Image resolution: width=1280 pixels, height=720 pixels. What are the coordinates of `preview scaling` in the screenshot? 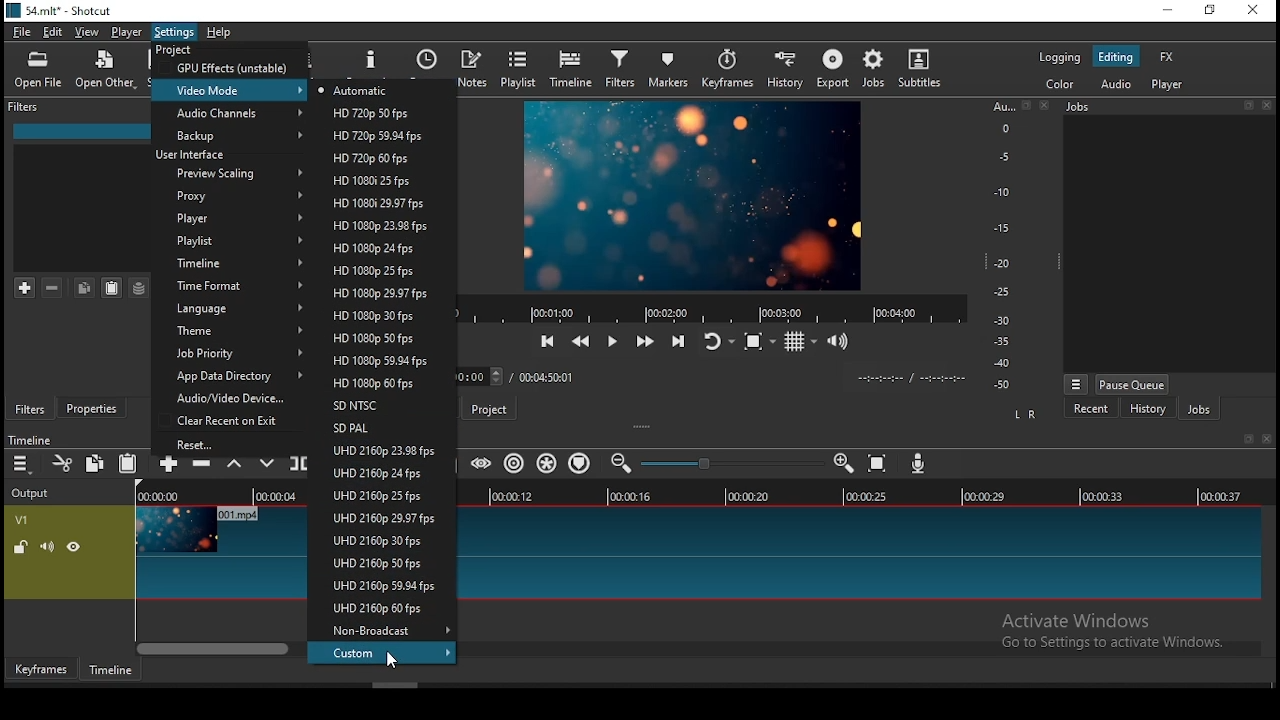 It's located at (231, 172).